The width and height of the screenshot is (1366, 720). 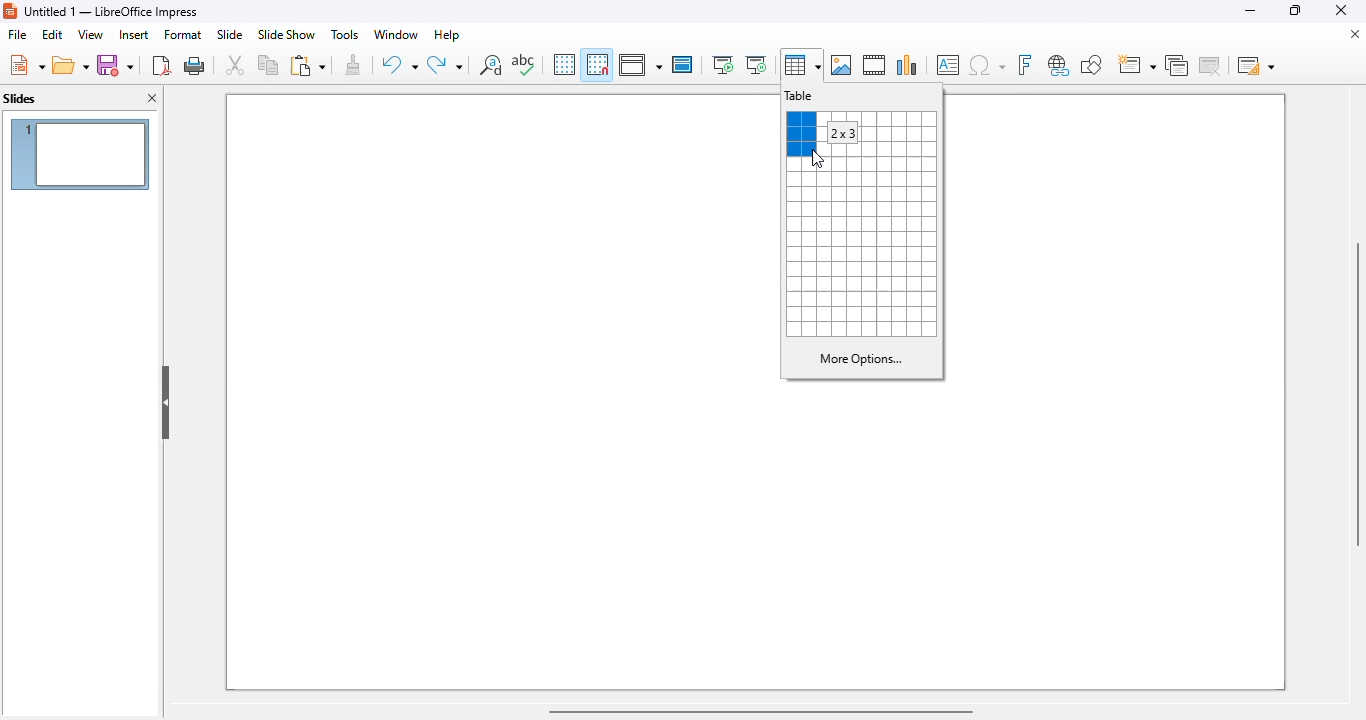 What do you see at coordinates (802, 134) in the screenshot?
I see `2 columns, 3 rows` at bounding box center [802, 134].